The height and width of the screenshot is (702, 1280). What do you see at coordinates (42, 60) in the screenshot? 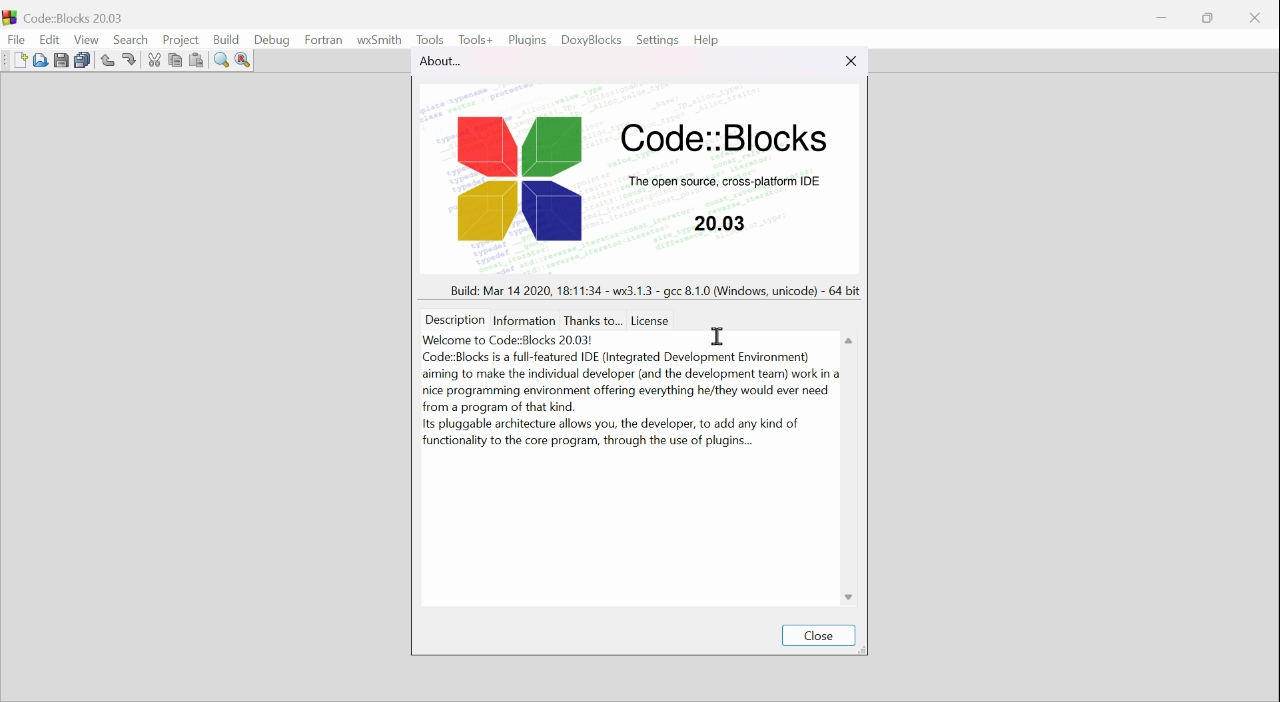
I see `Open` at bounding box center [42, 60].